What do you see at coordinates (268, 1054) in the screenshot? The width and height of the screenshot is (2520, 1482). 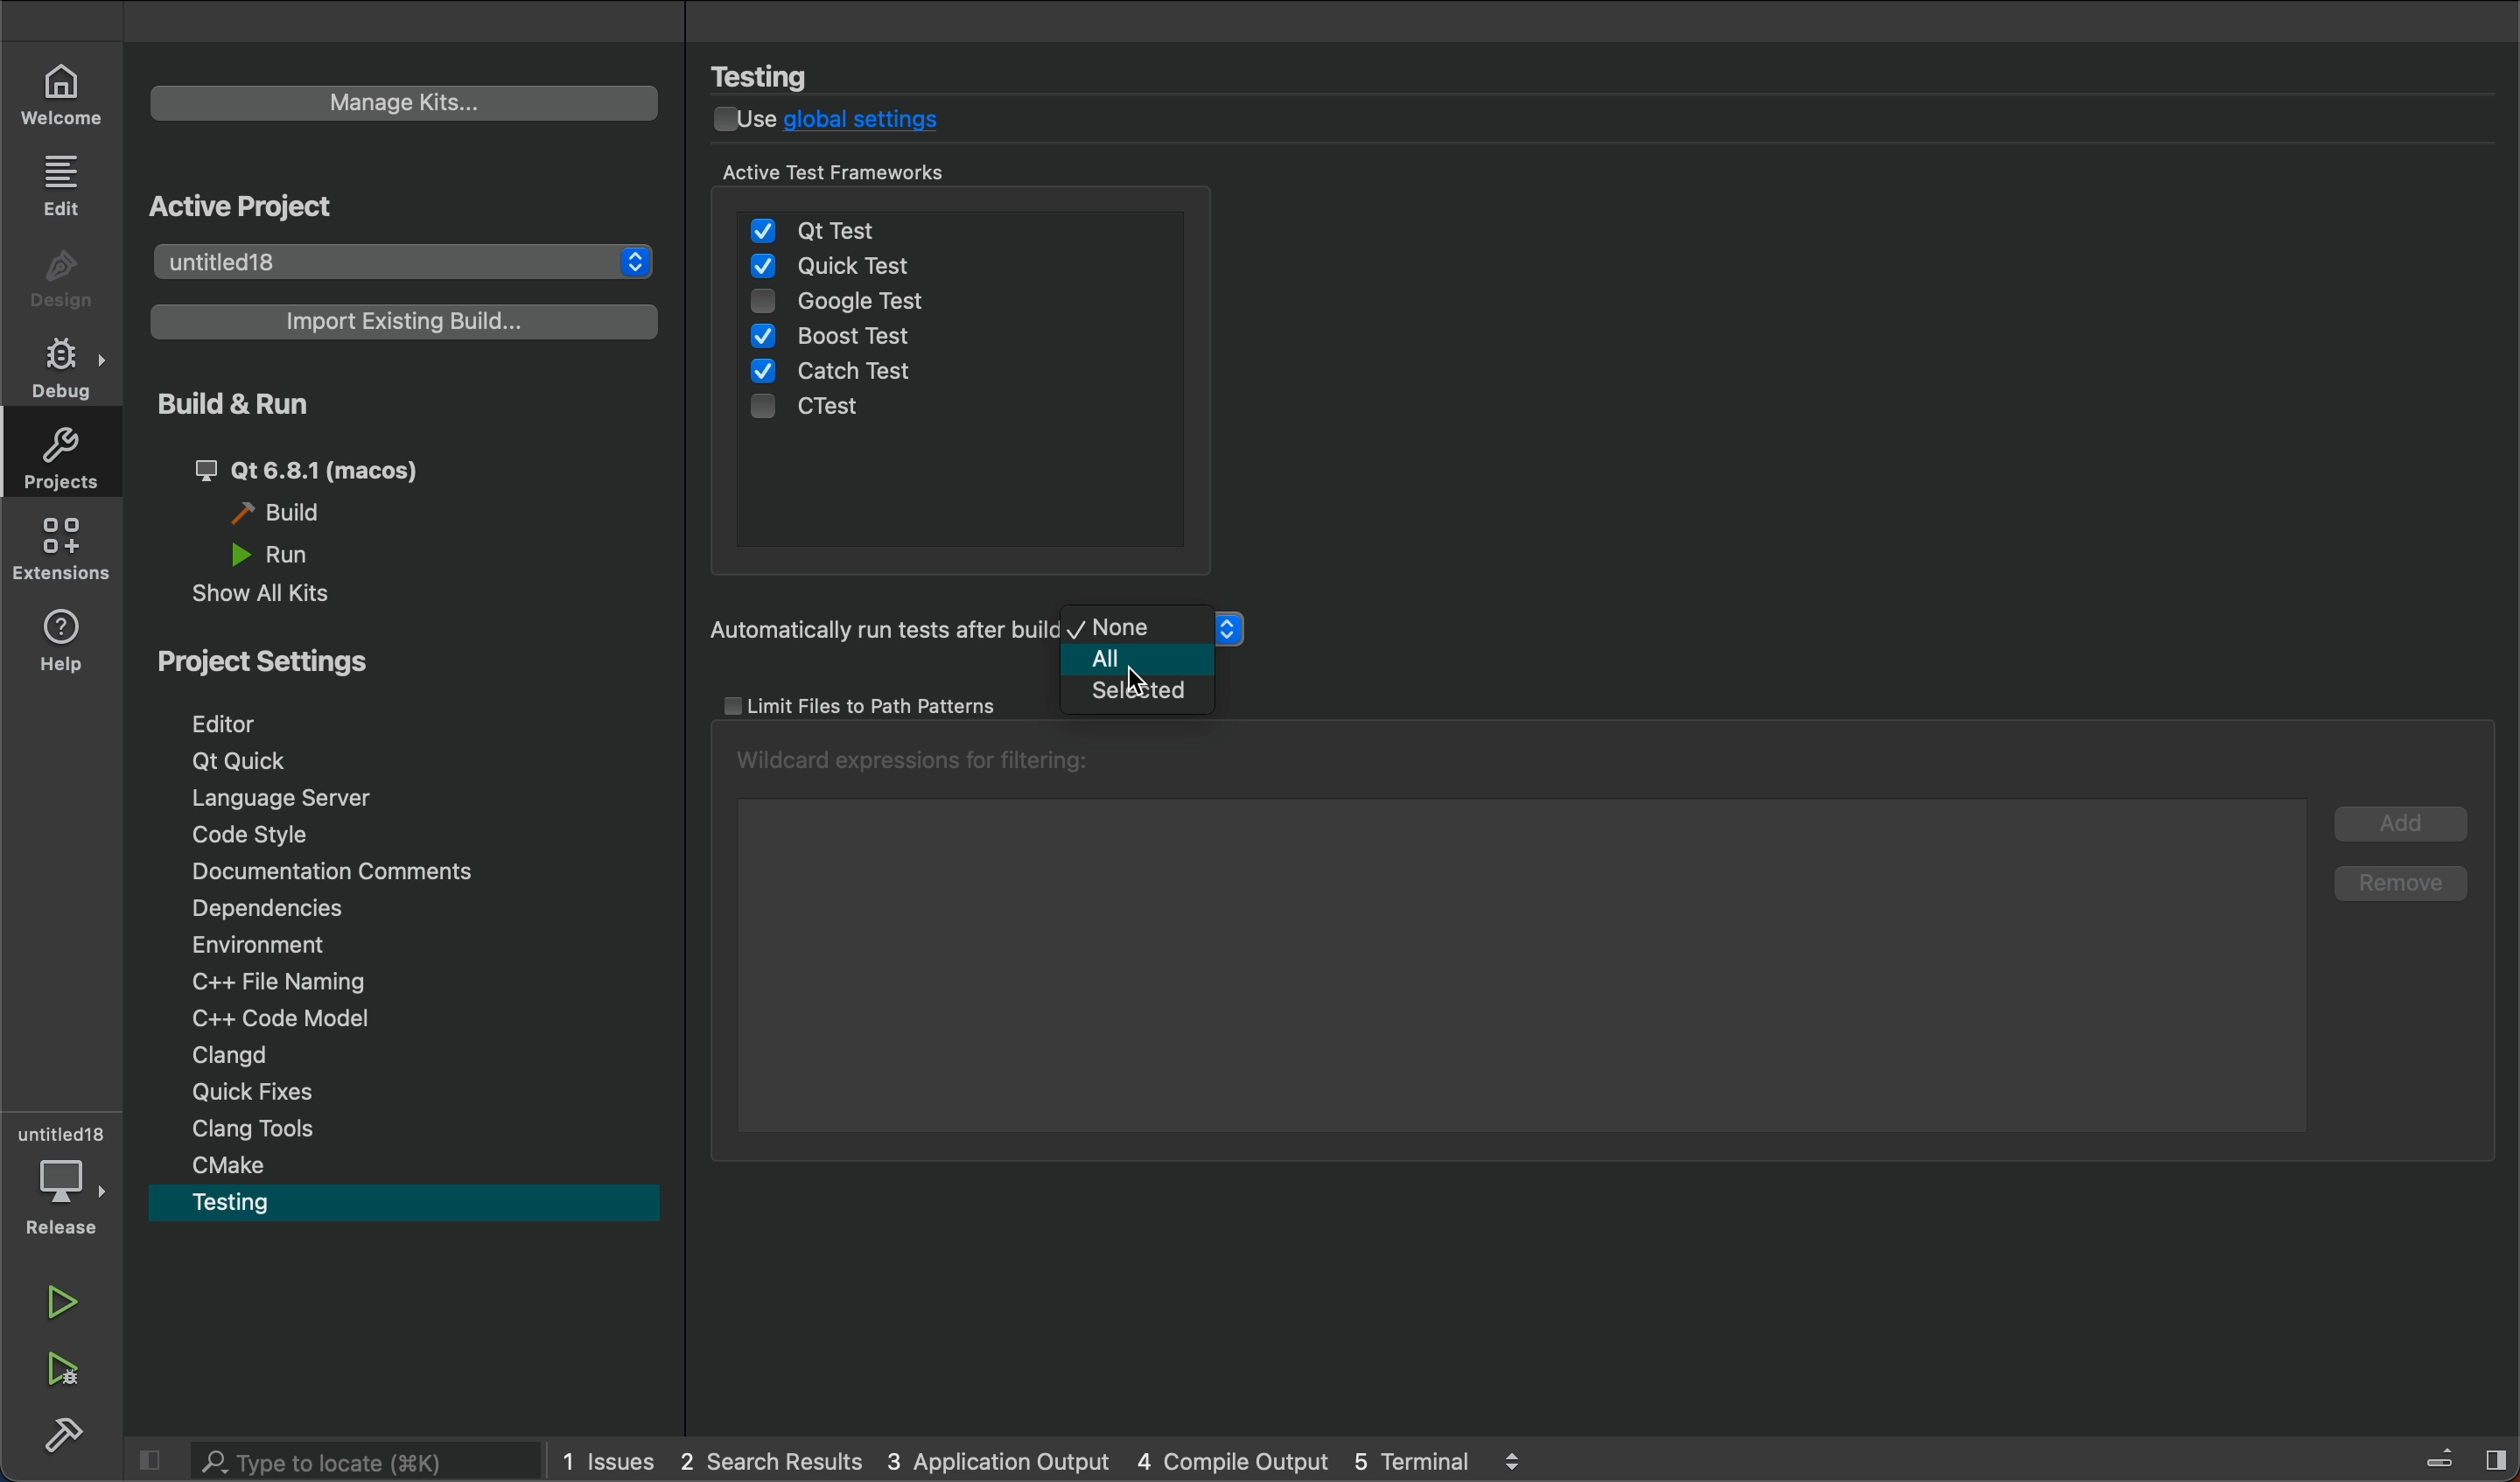 I see `clangd` at bounding box center [268, 1054].